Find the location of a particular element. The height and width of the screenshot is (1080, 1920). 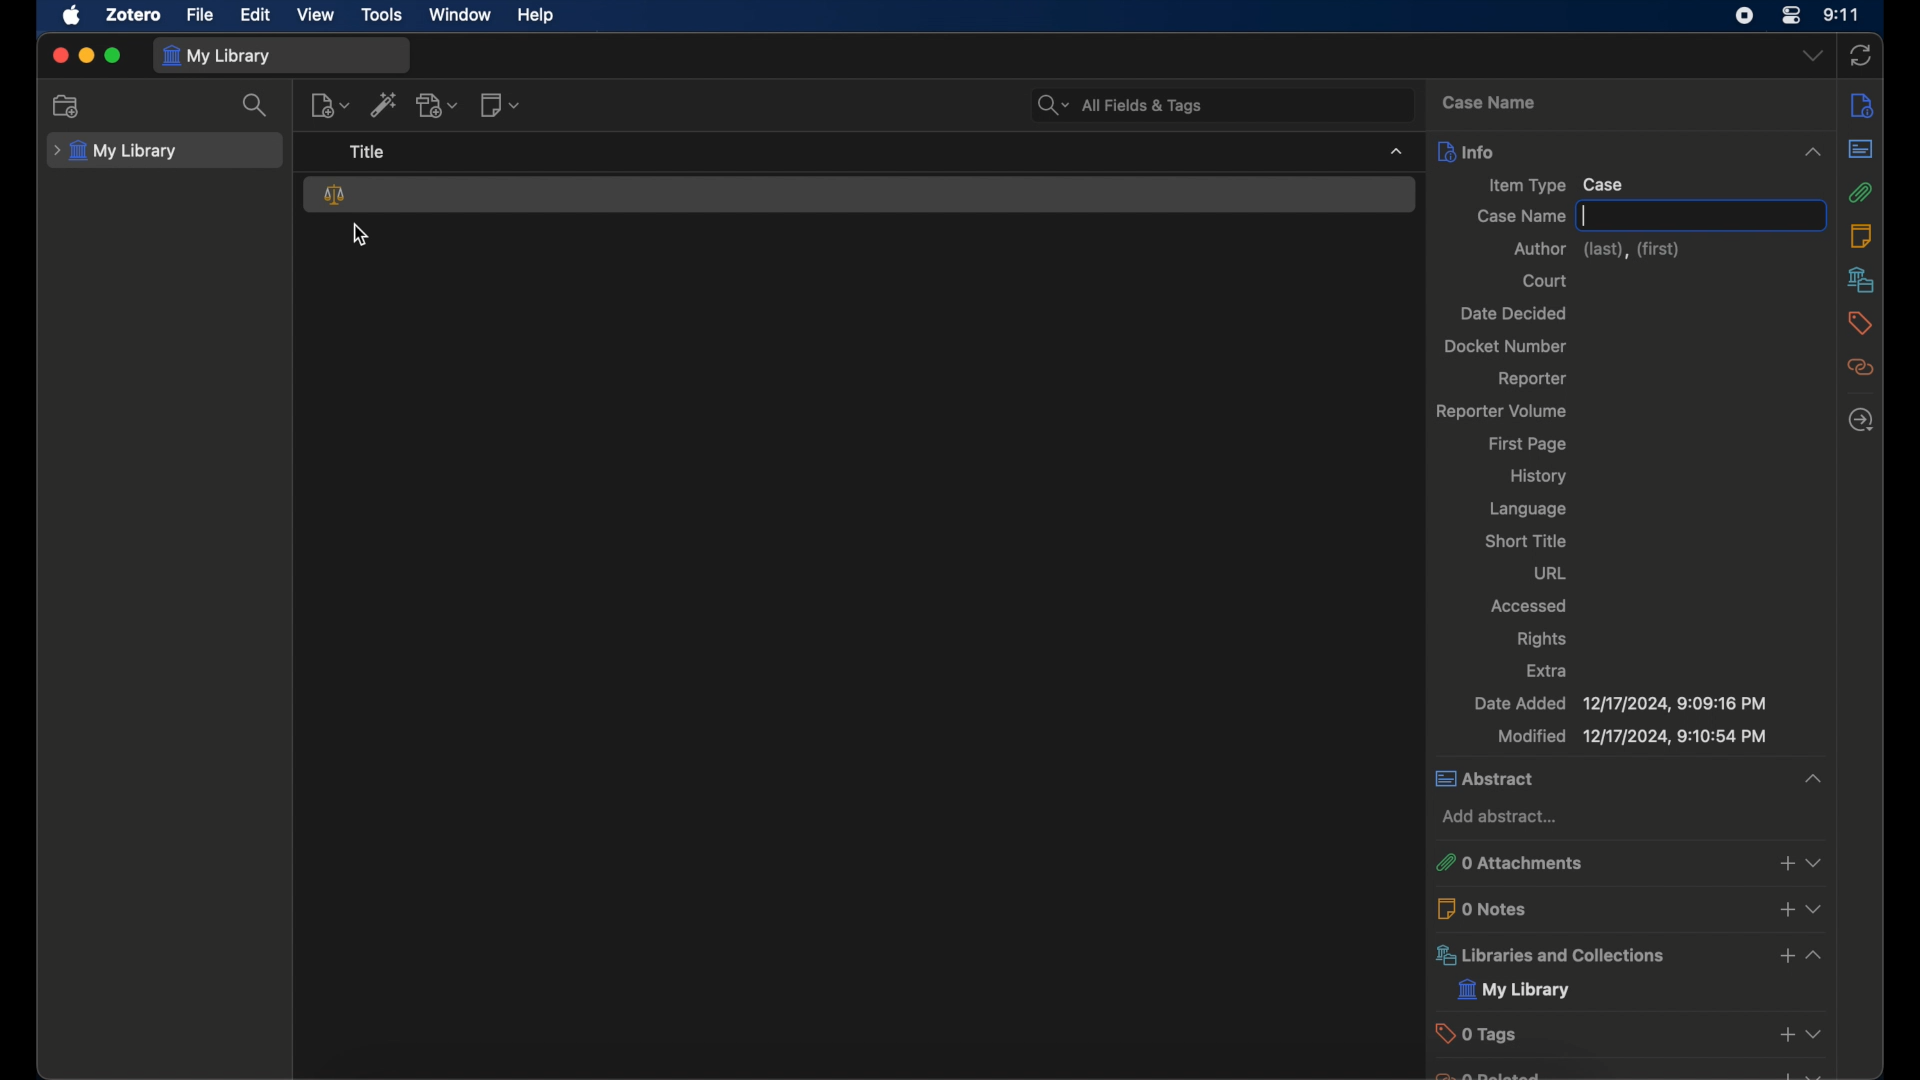

court is located at coordinates (1547, 280).